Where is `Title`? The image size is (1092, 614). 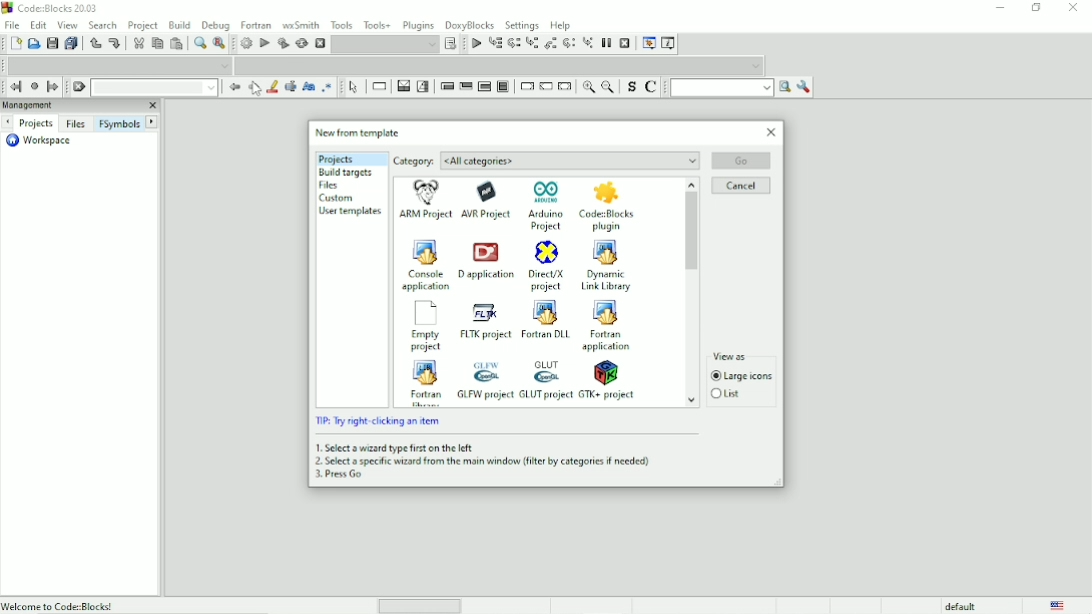
Title is located at coordinates (50, 8).